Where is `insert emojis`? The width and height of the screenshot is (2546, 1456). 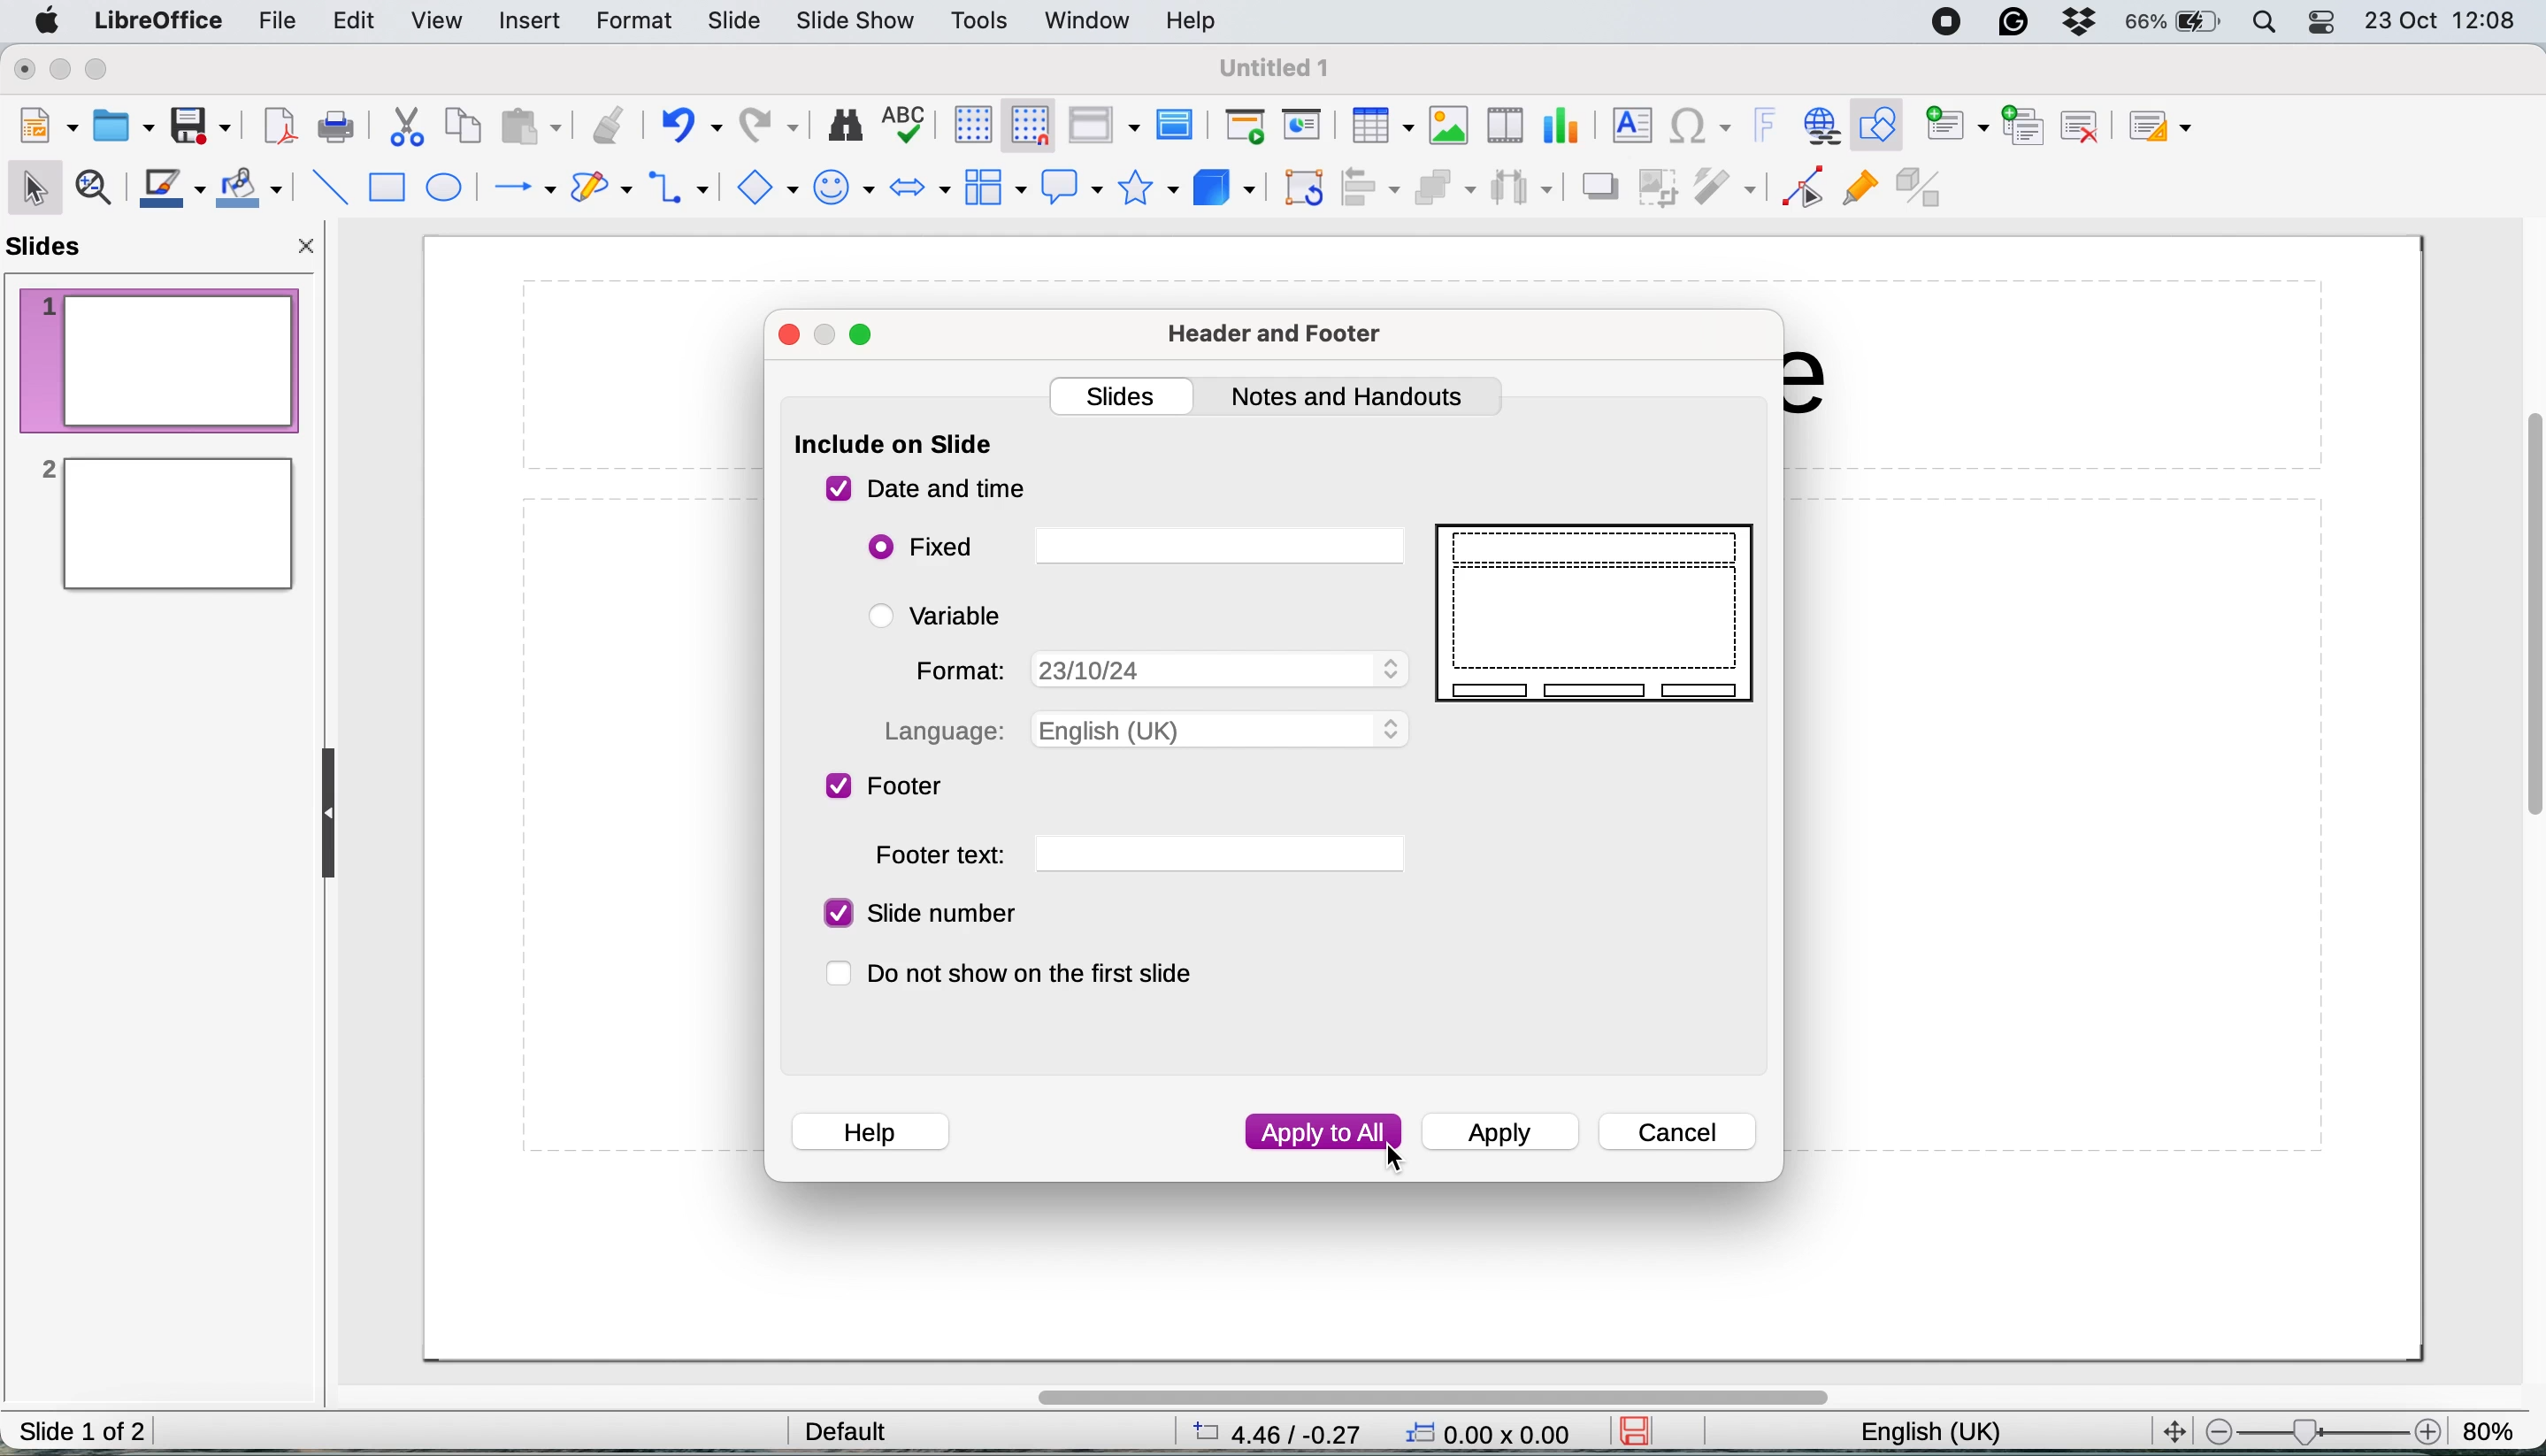
insert emojis is located at coordinates (844, 188).